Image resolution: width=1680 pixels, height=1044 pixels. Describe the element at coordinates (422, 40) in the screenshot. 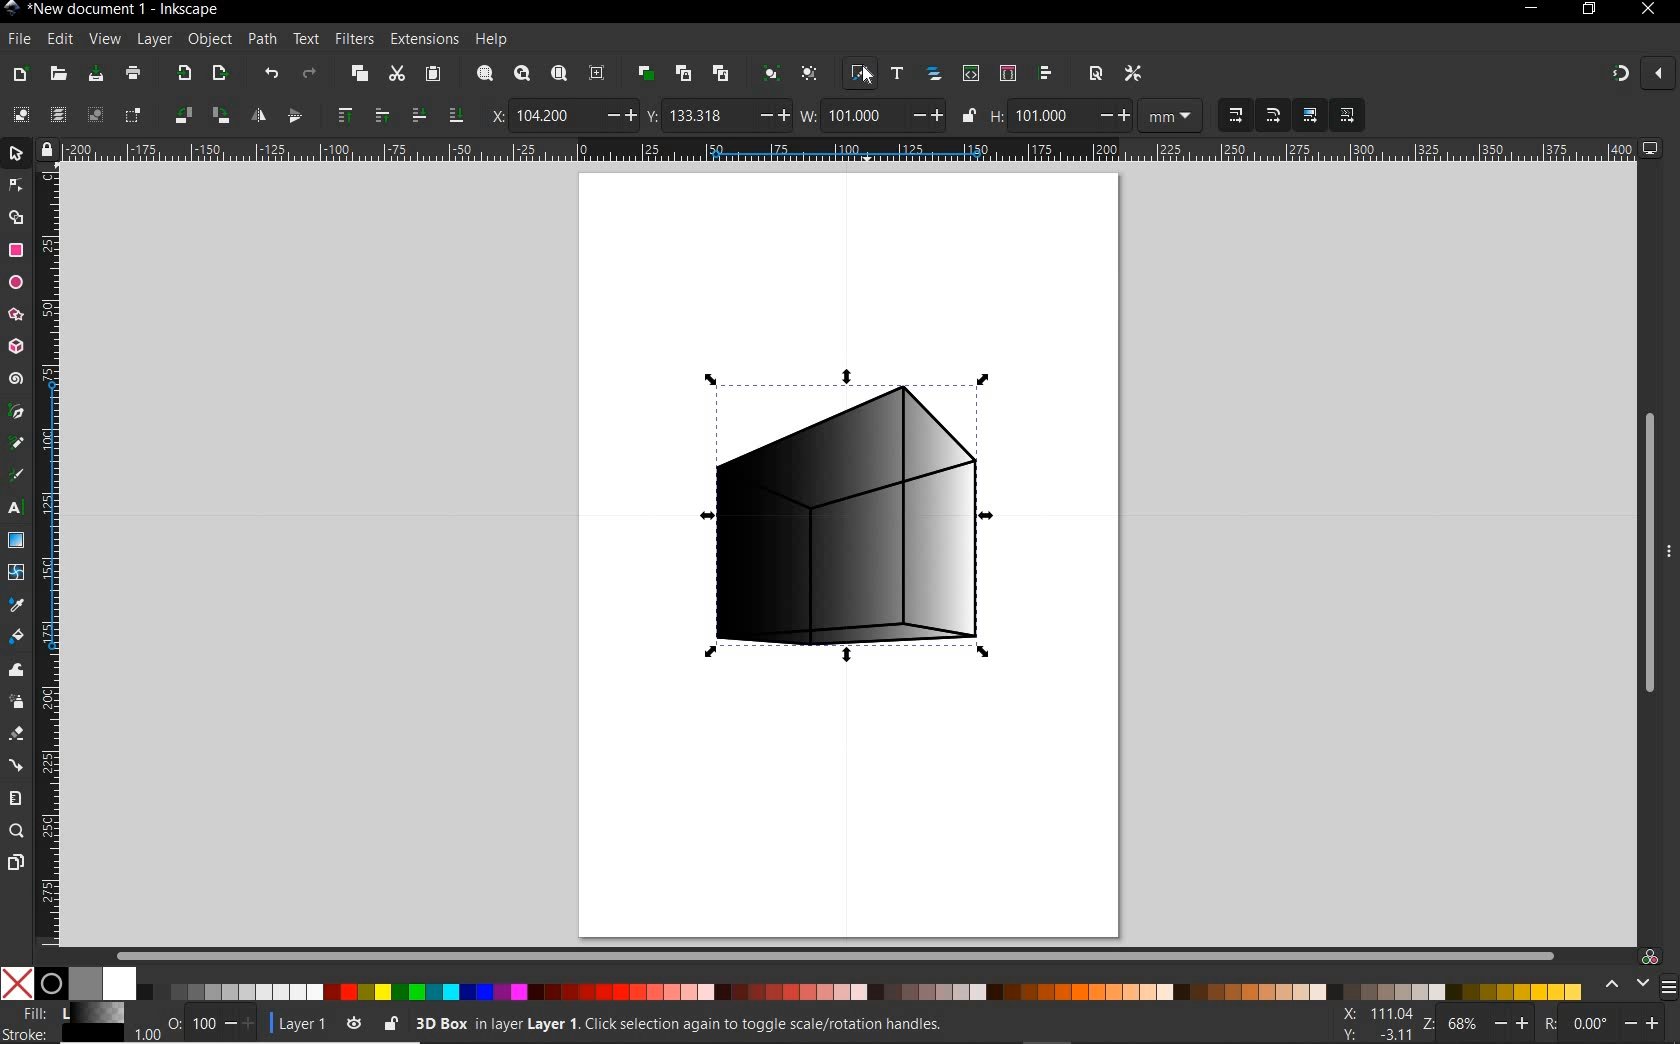

I see `EXTENSIONS` at that location.